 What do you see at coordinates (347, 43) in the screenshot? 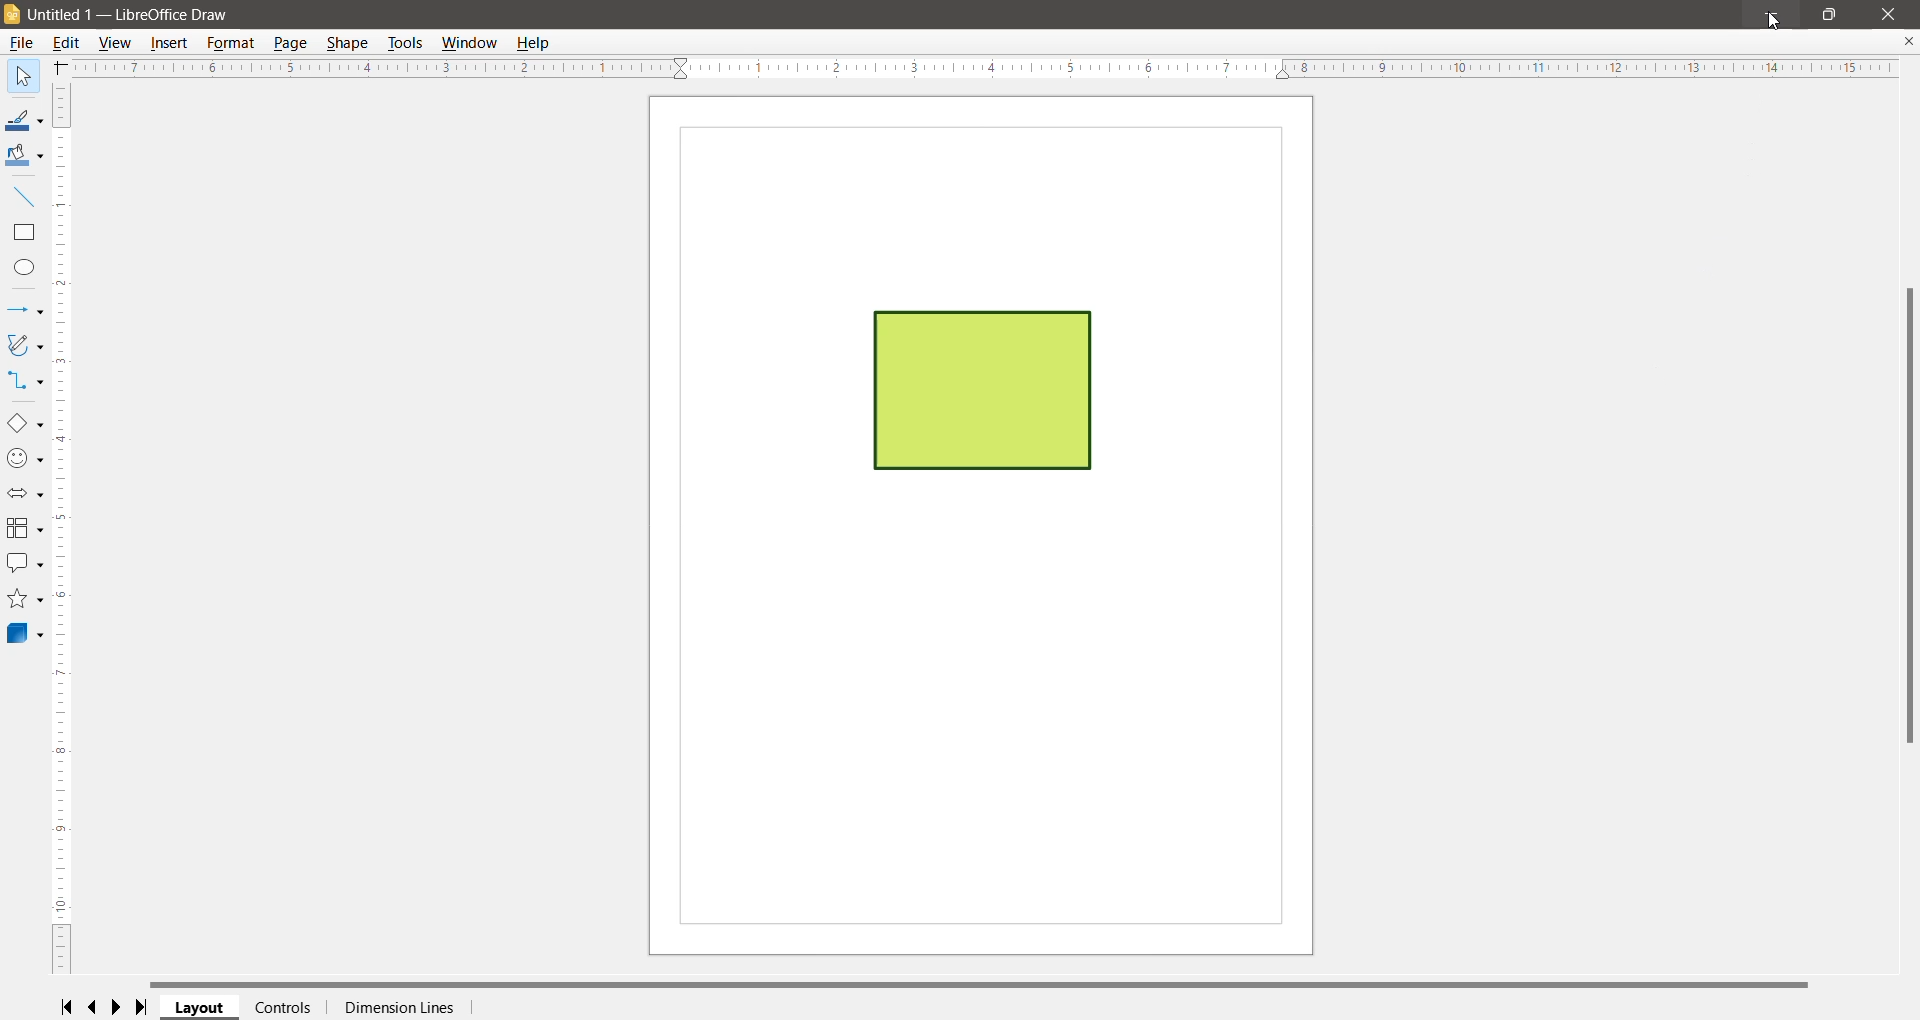
I see `Shape` at bounding box center [347, 43].